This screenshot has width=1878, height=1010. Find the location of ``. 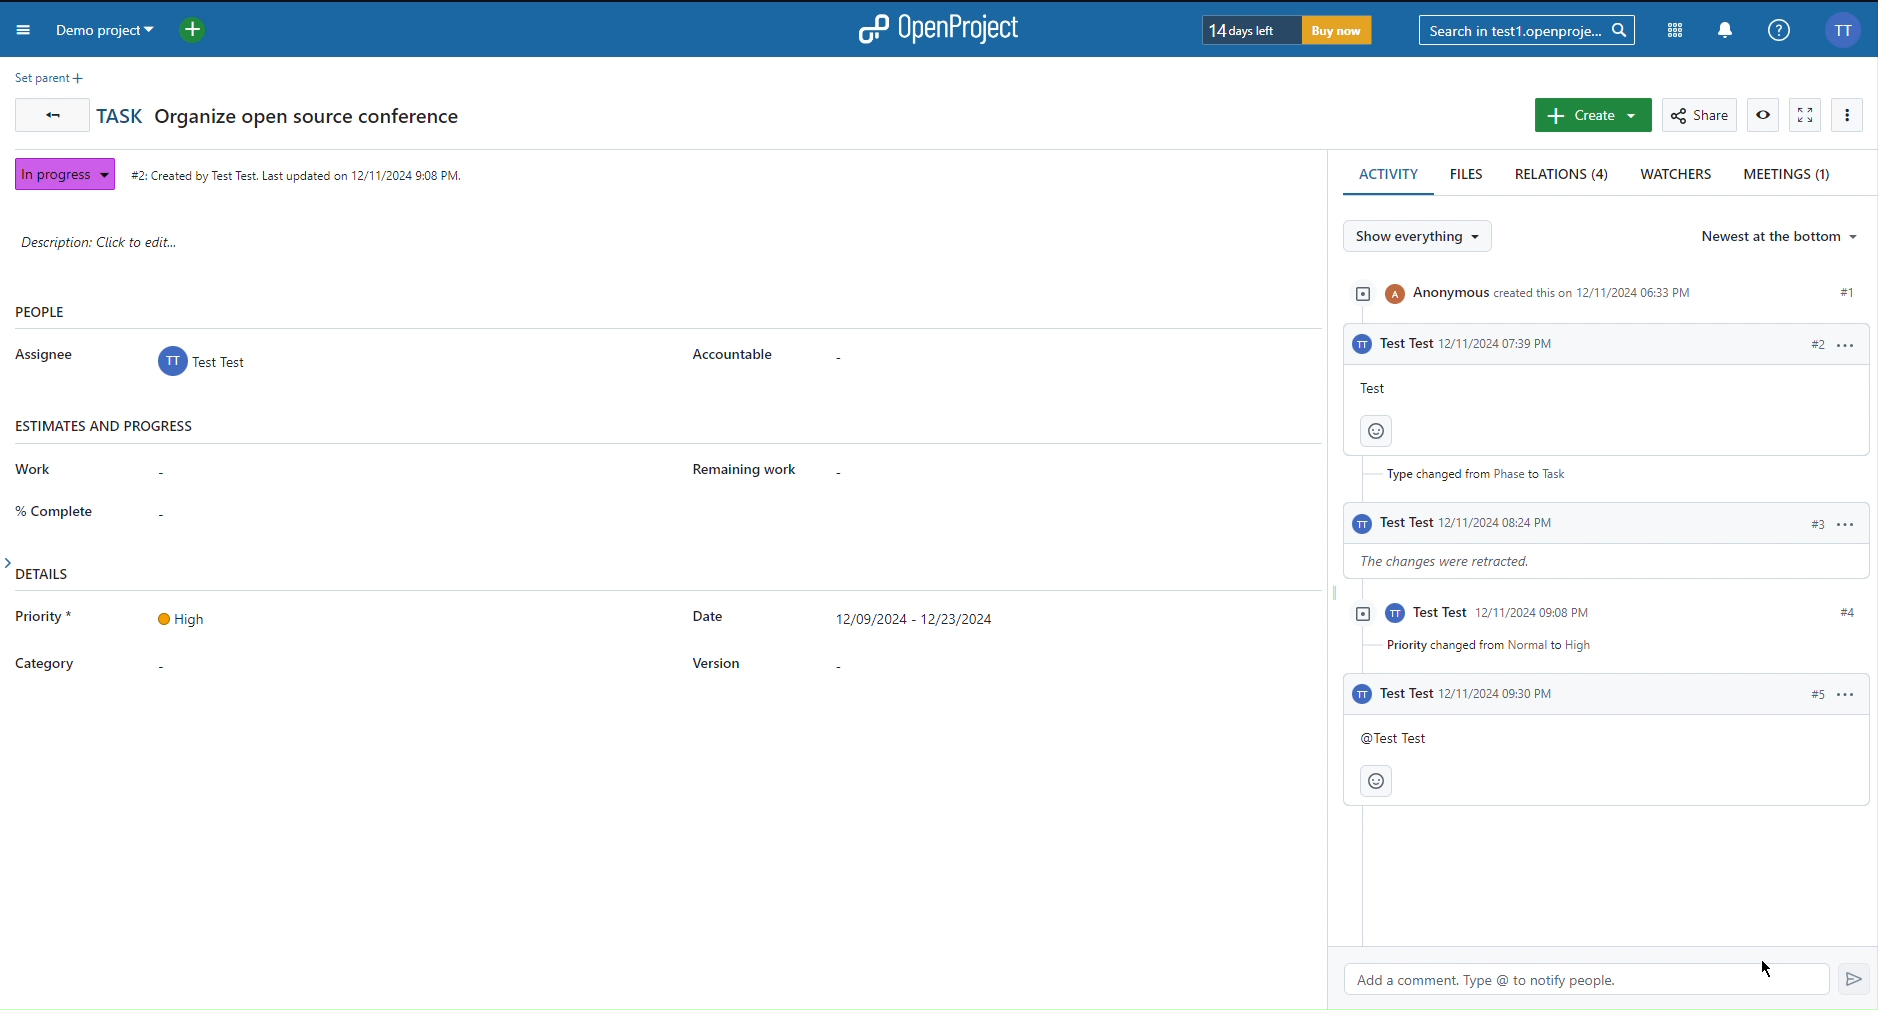

 is located at coordinates (1528, 980).